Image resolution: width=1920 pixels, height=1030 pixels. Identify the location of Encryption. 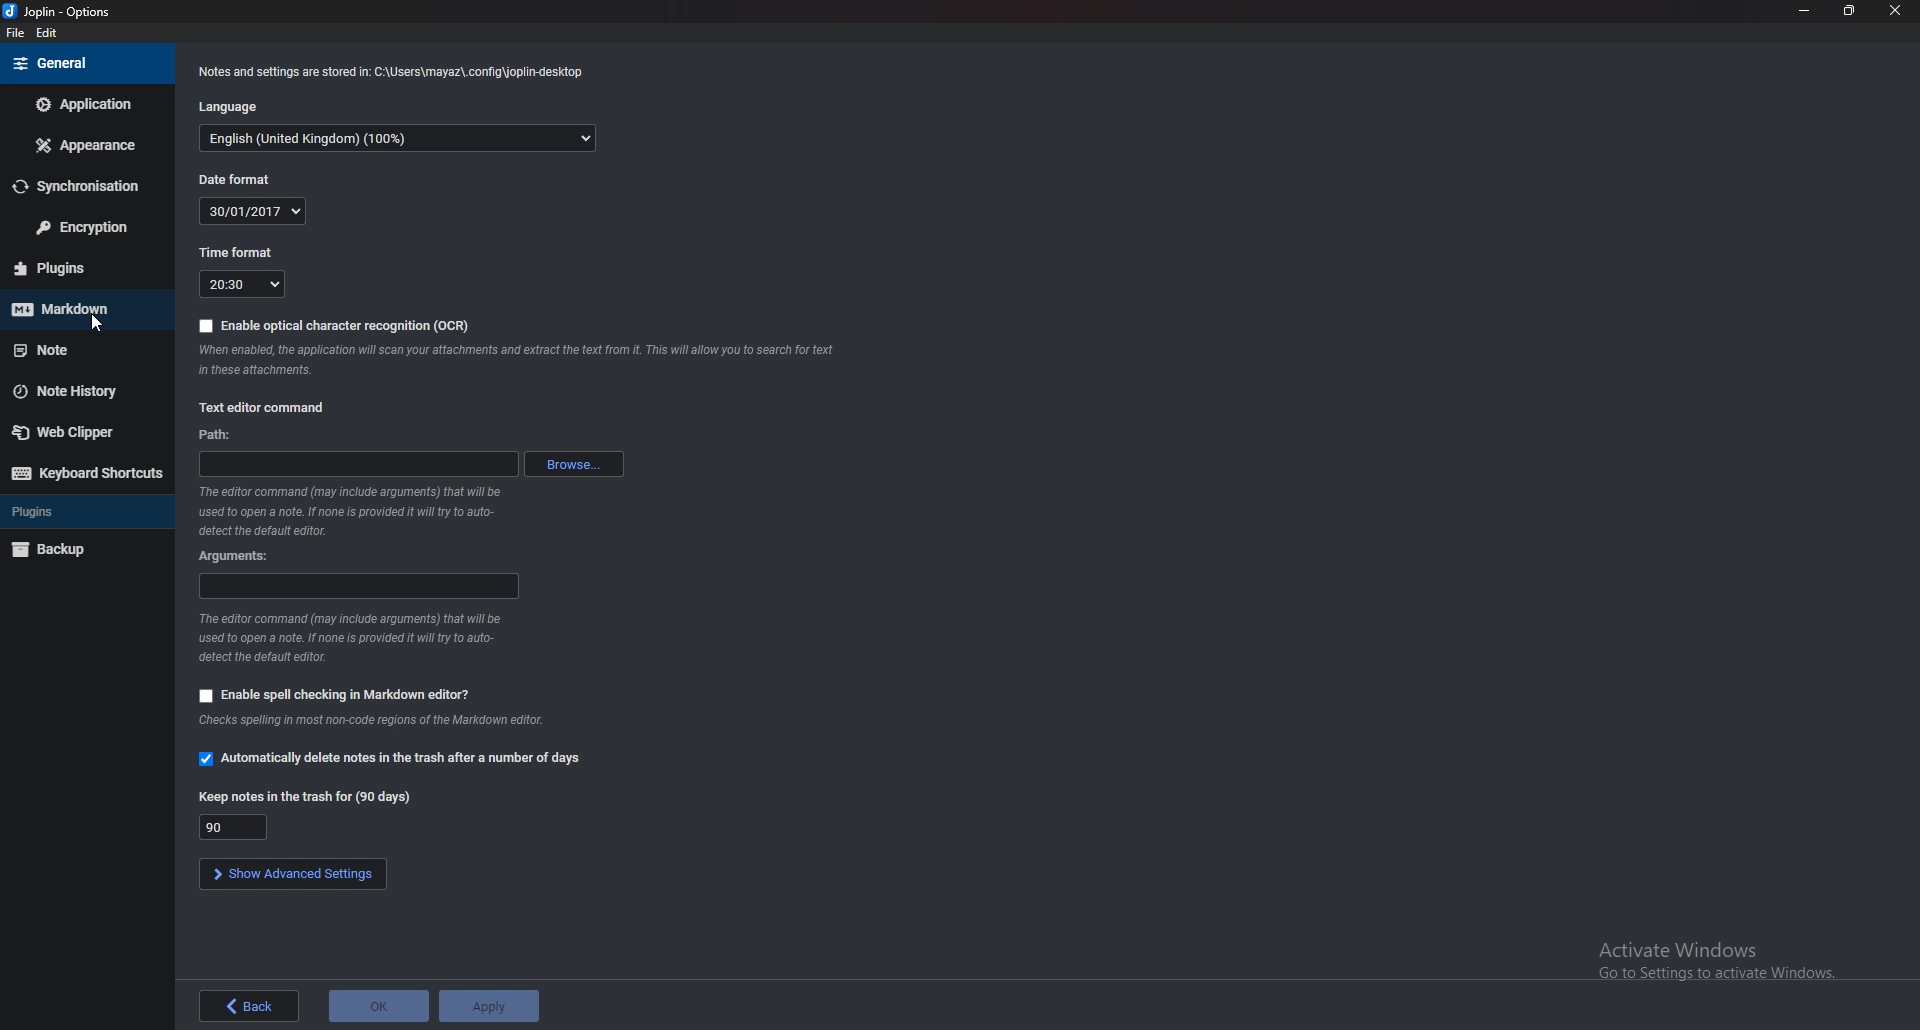
(83, 226).